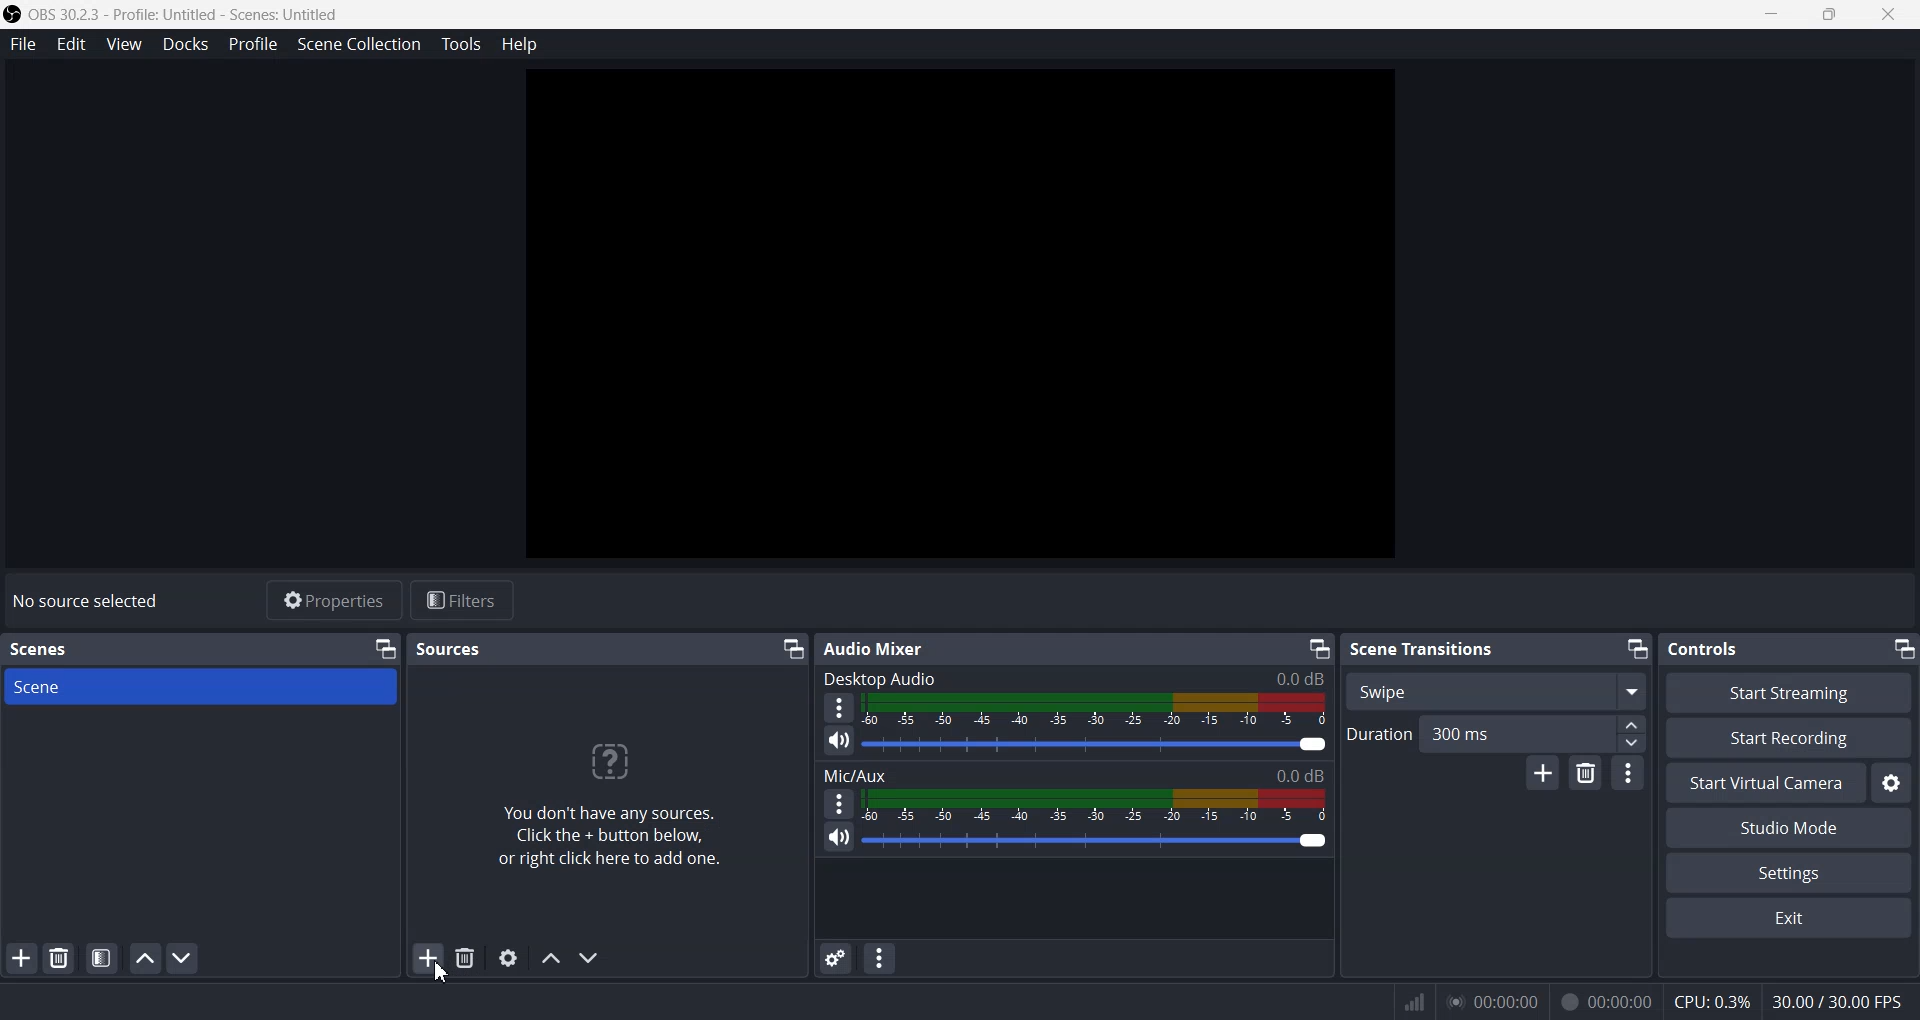 The width and height of the screenshot is (1920, 1020). What do you see at coordinates (960, 313) in the screenshot?
I see `Preview Window` at bounding box center [960, 313].